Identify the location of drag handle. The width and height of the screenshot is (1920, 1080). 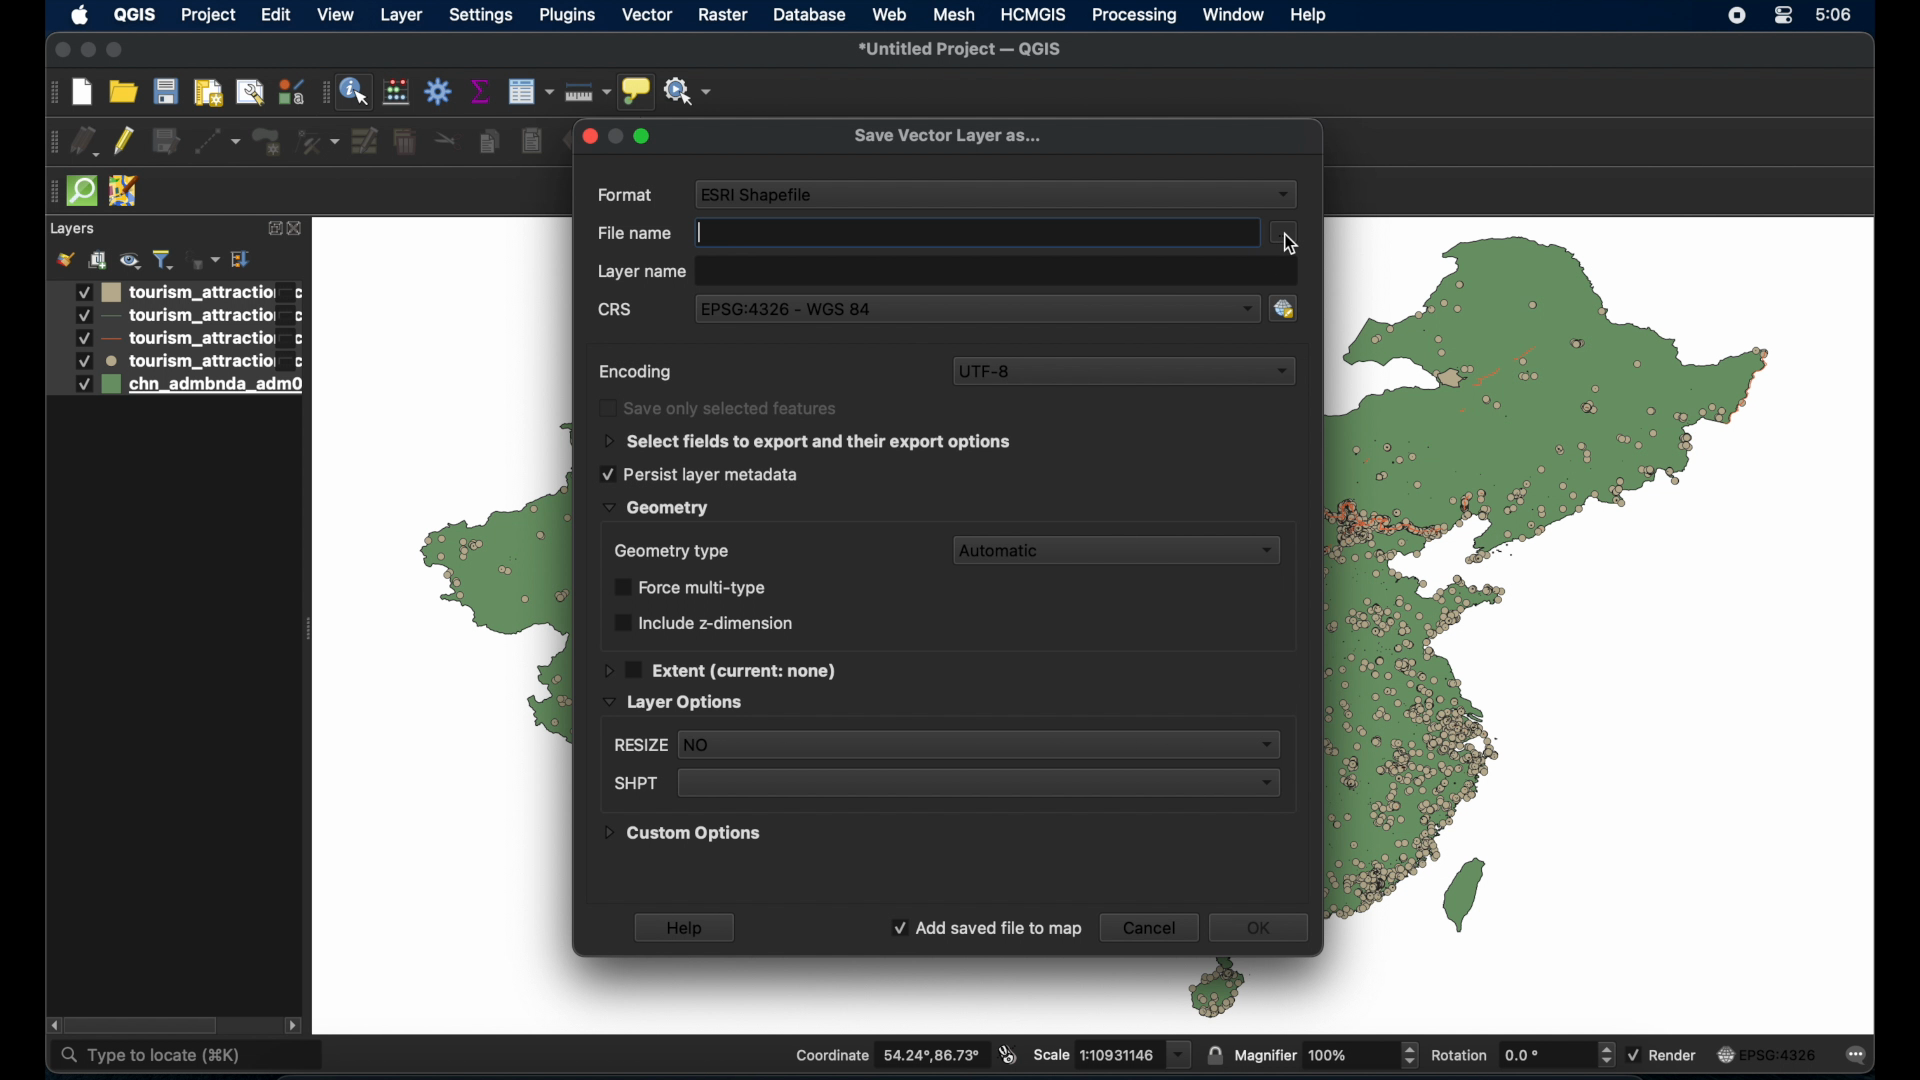
(323, 92).